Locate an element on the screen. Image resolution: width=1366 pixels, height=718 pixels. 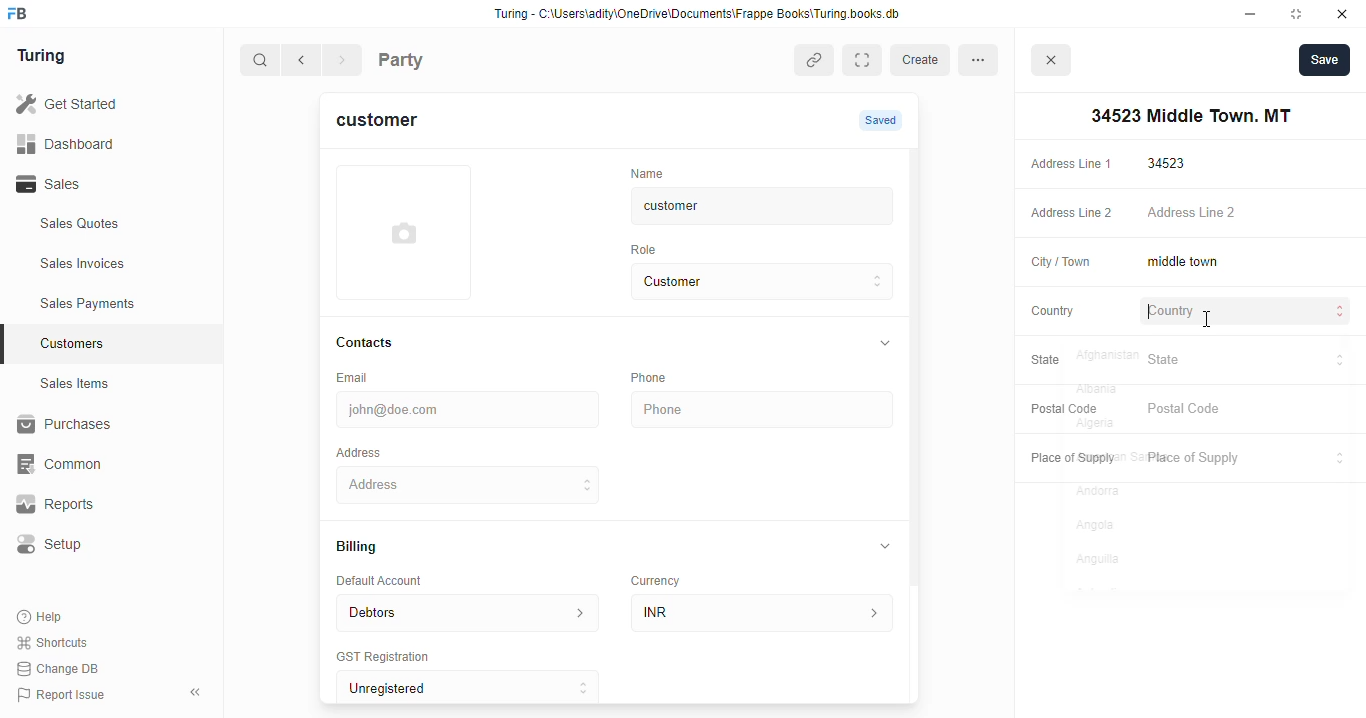
Place of Supply is located at coordinates (1068, 459).